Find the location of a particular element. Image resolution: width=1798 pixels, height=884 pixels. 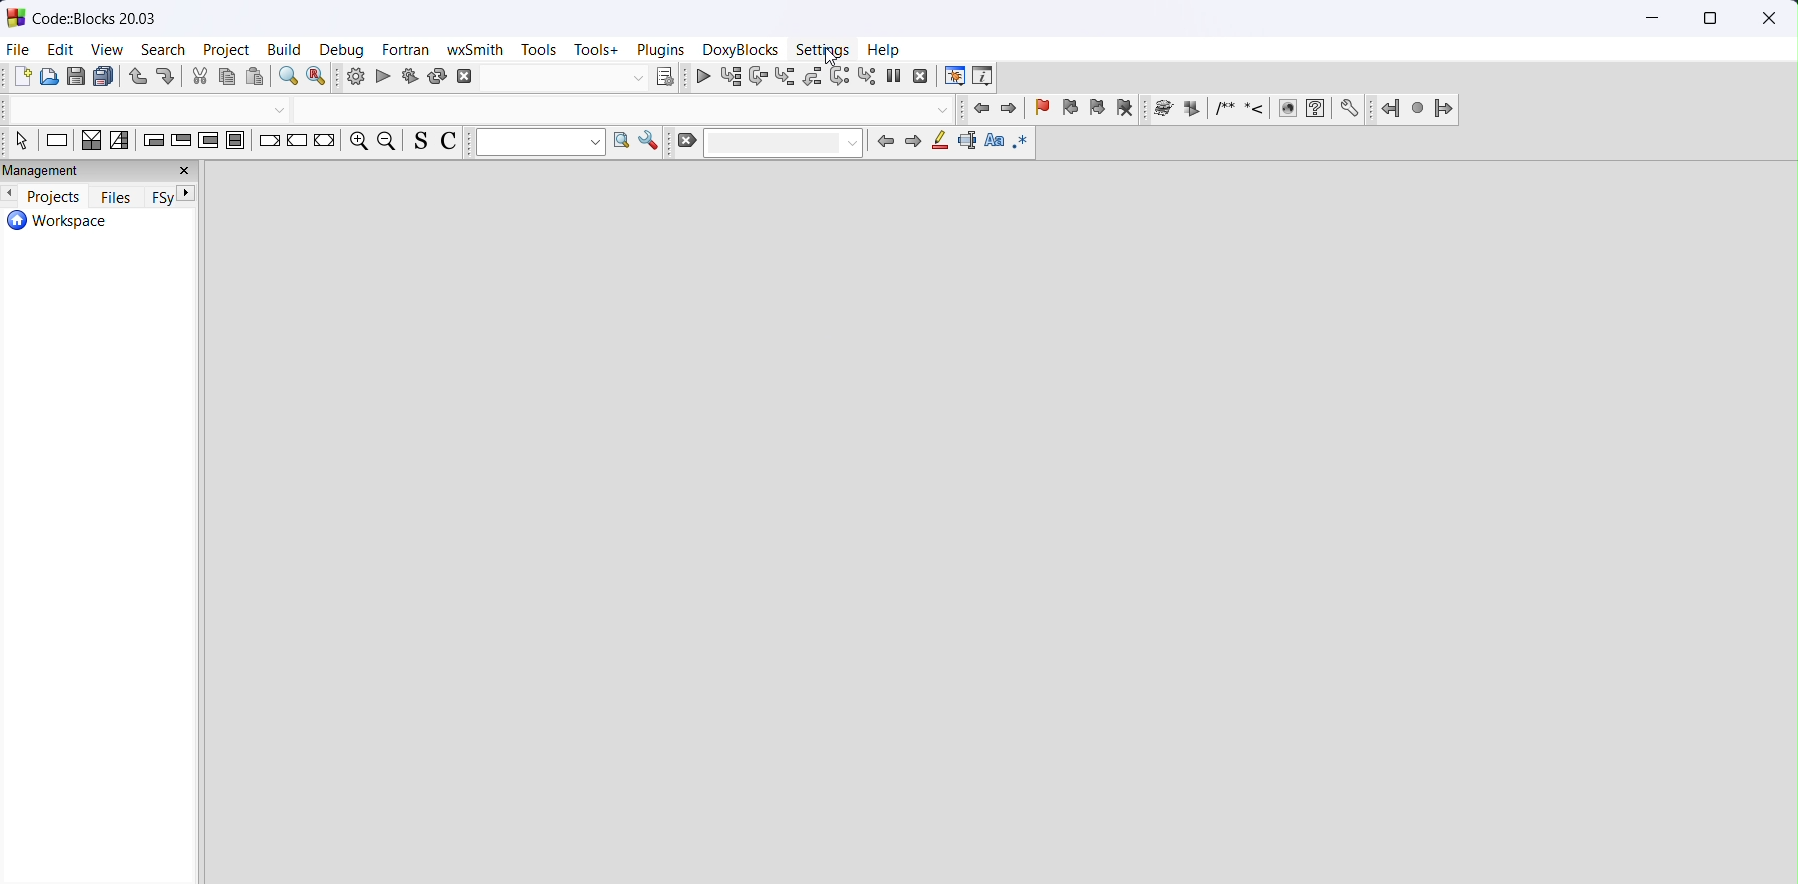

next line is located at coordinates (762, 79).